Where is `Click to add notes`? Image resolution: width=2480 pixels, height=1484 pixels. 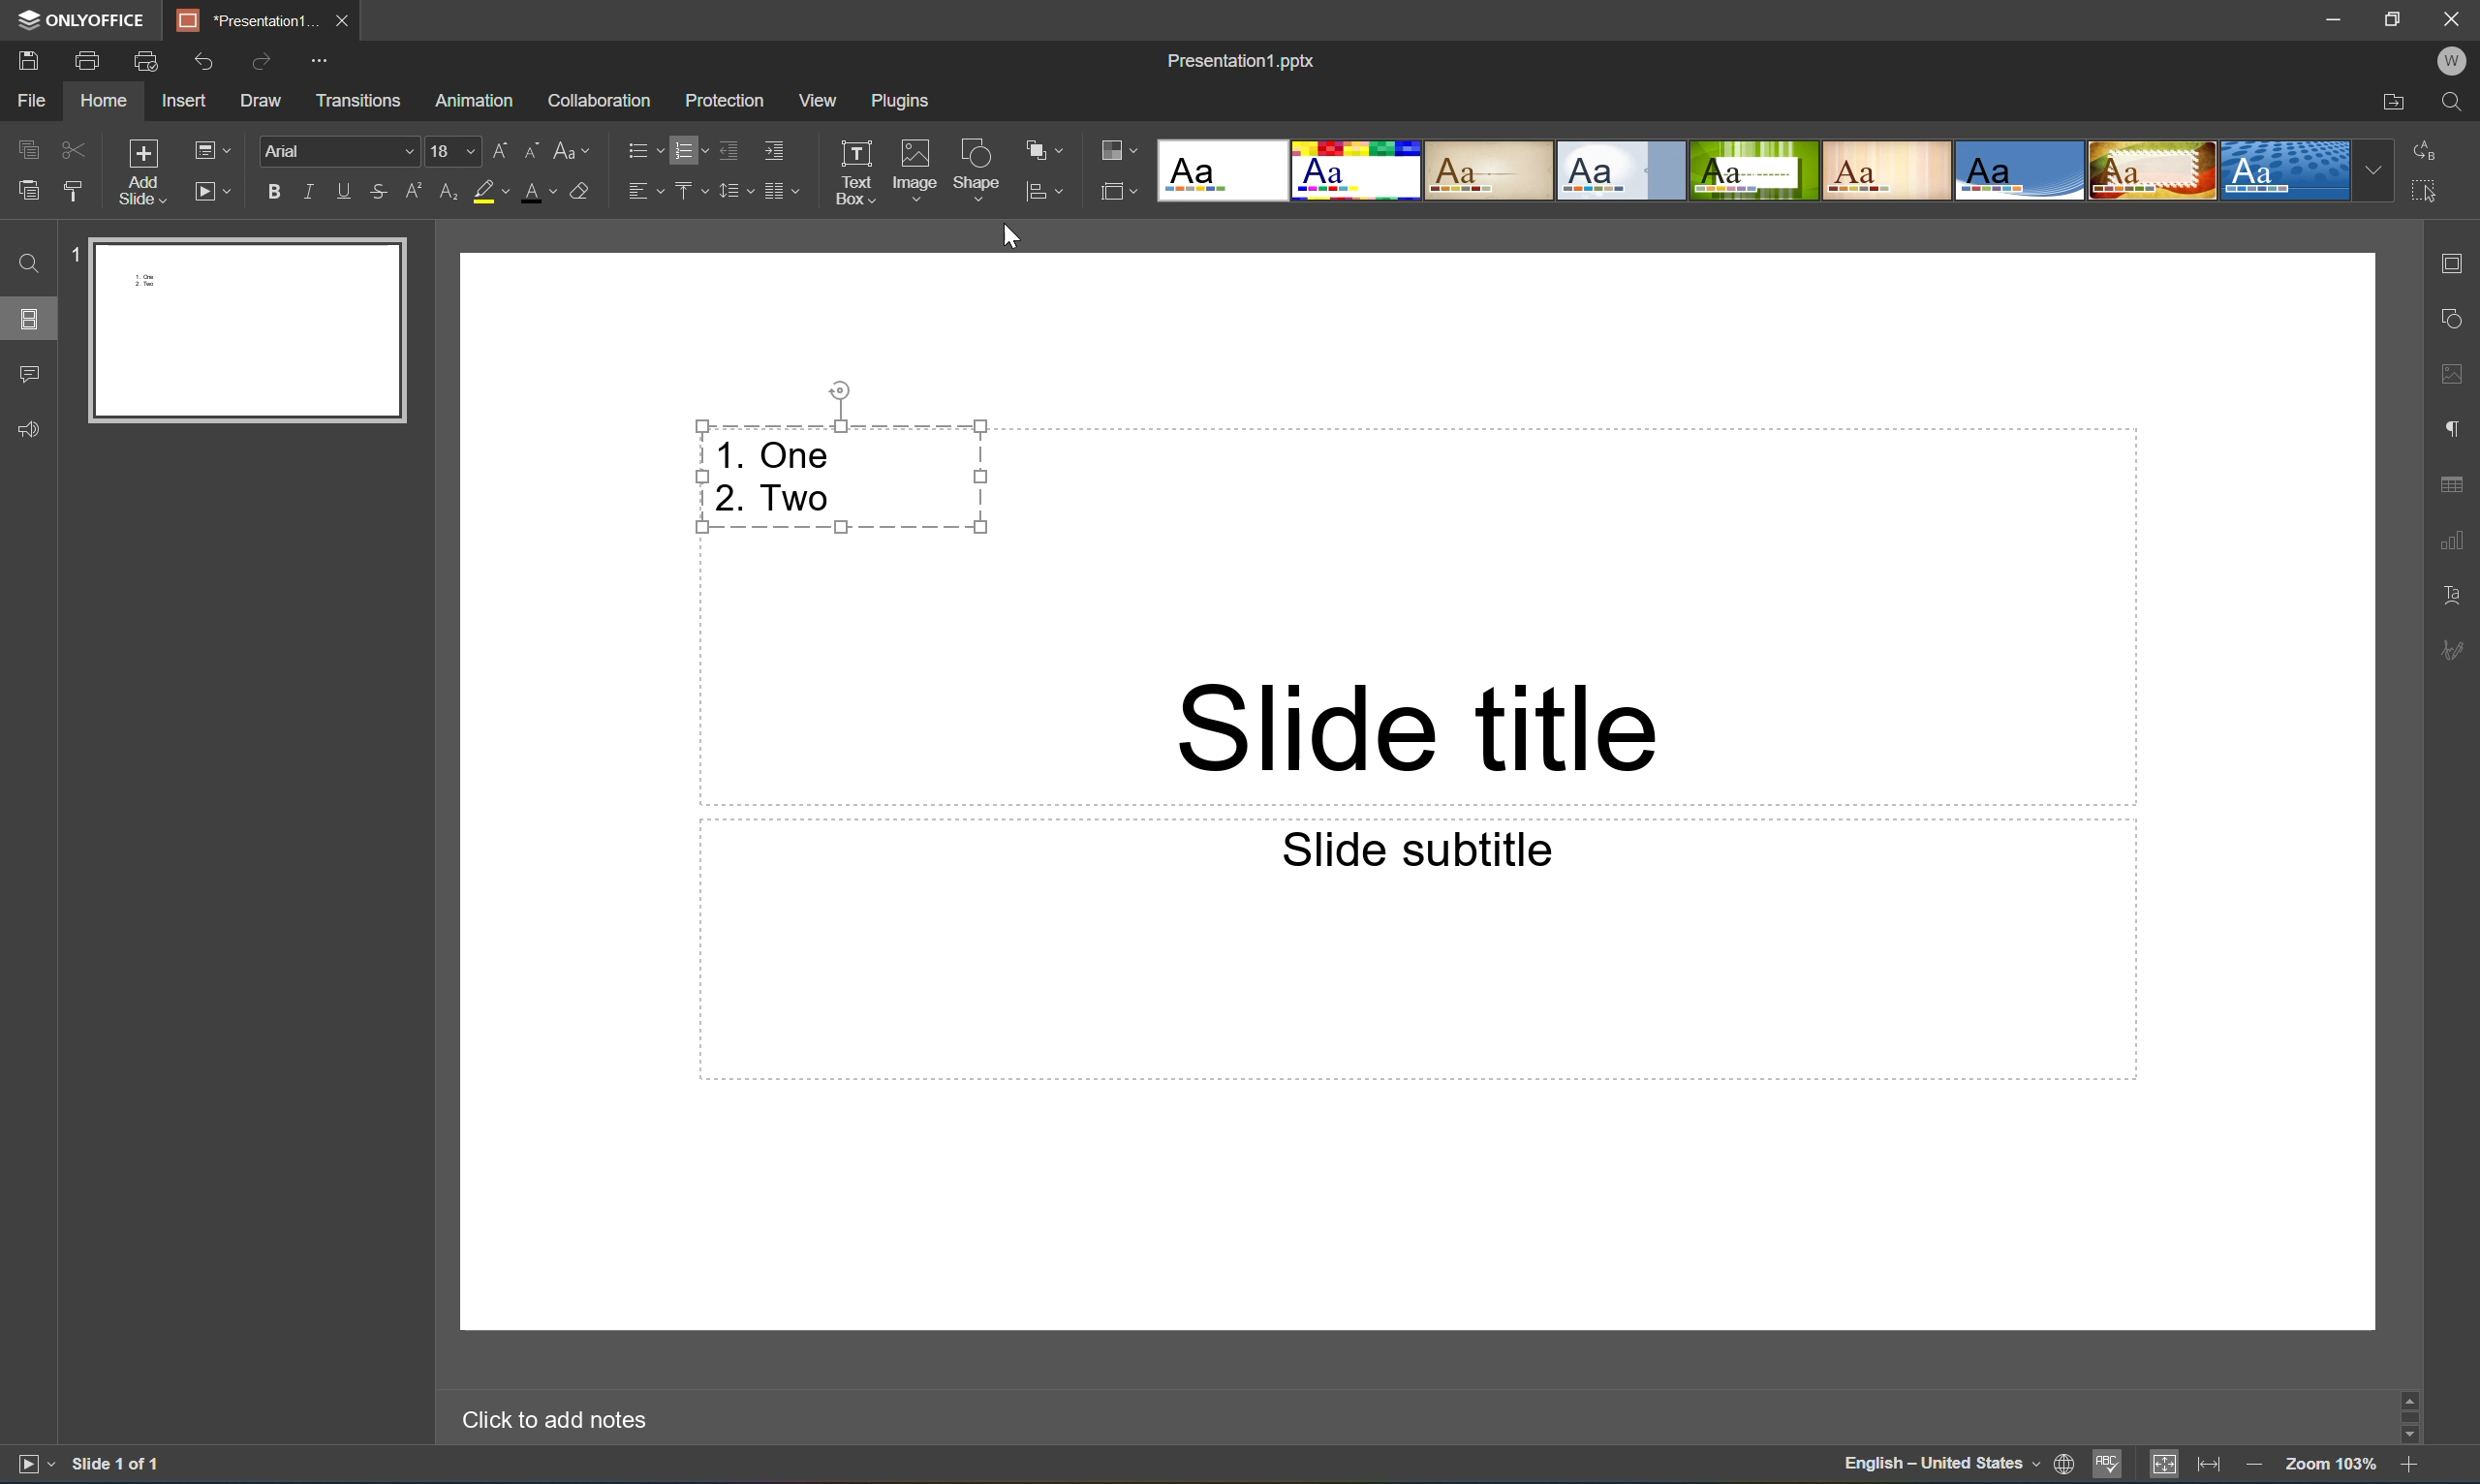
Click to add notes is located at coordinates (551, 1421).